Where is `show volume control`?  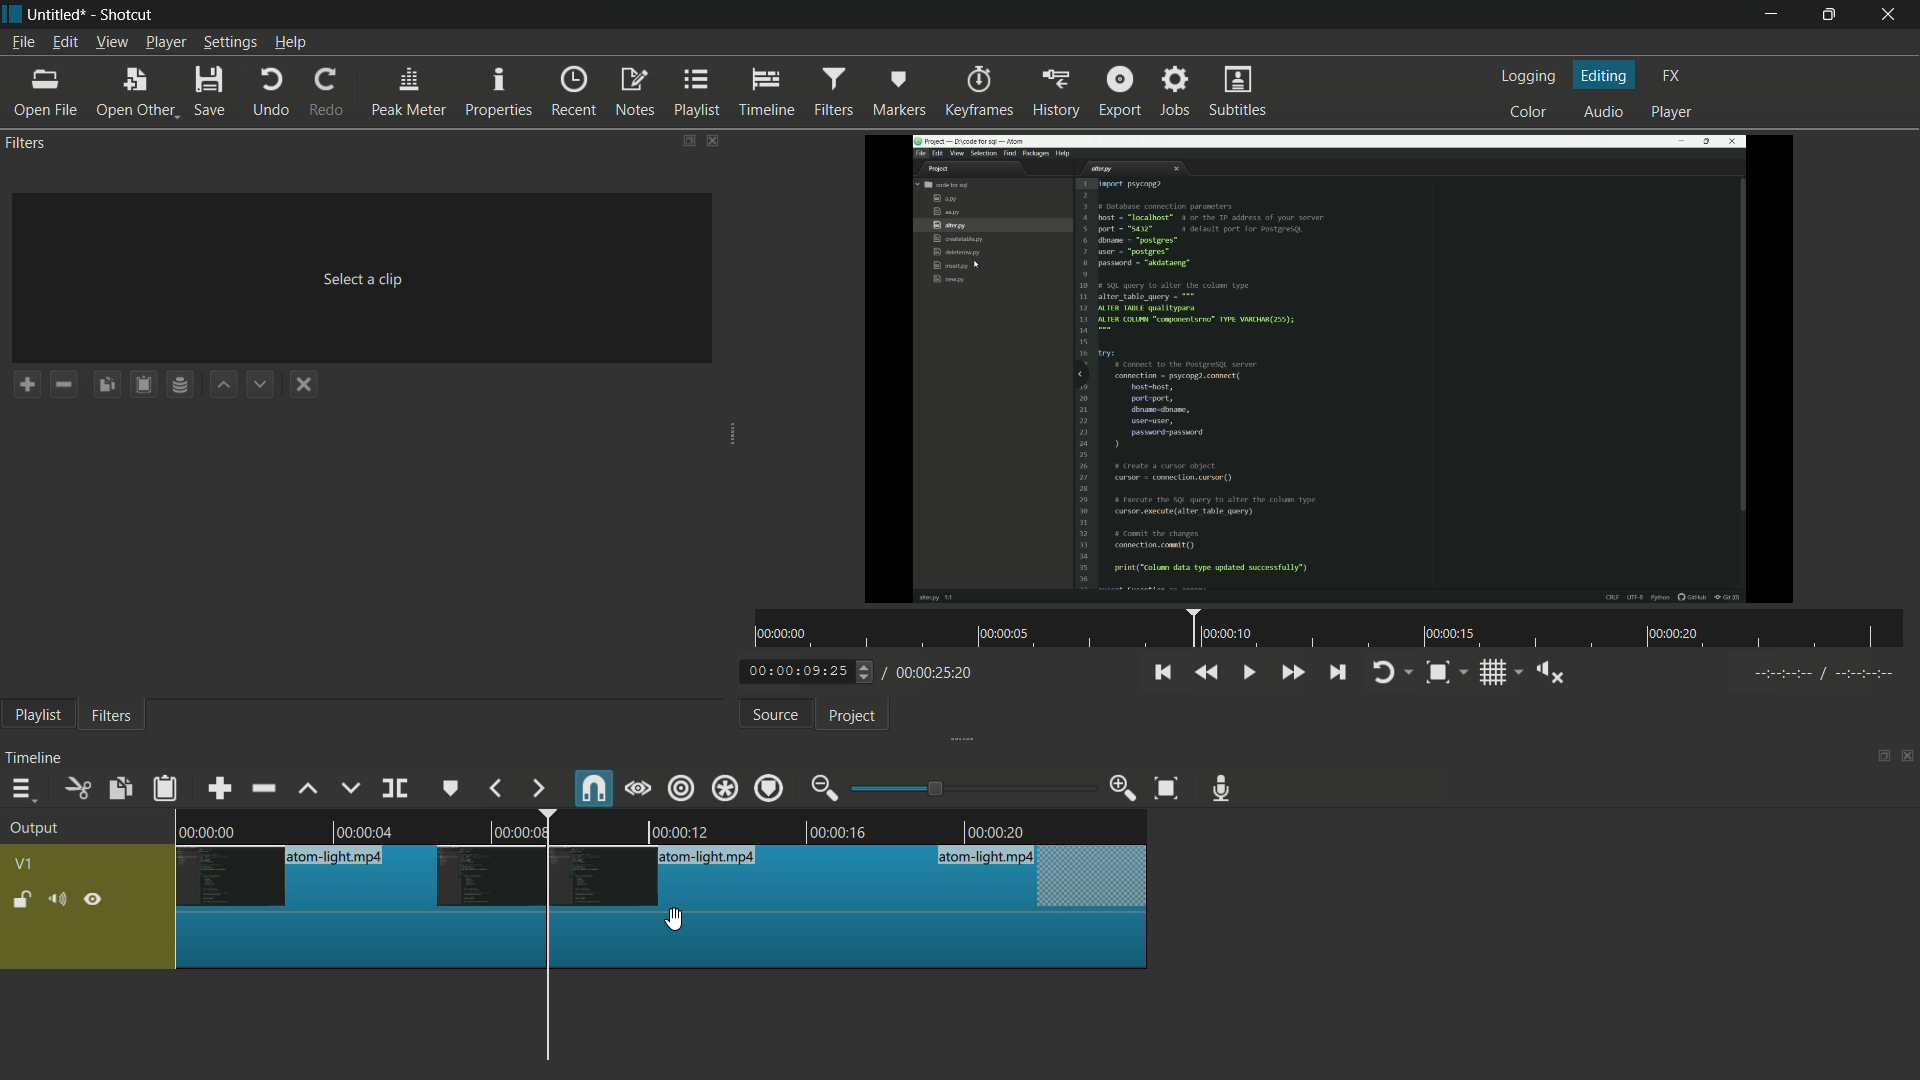
show volume control is located at coordinates (1549, 671).